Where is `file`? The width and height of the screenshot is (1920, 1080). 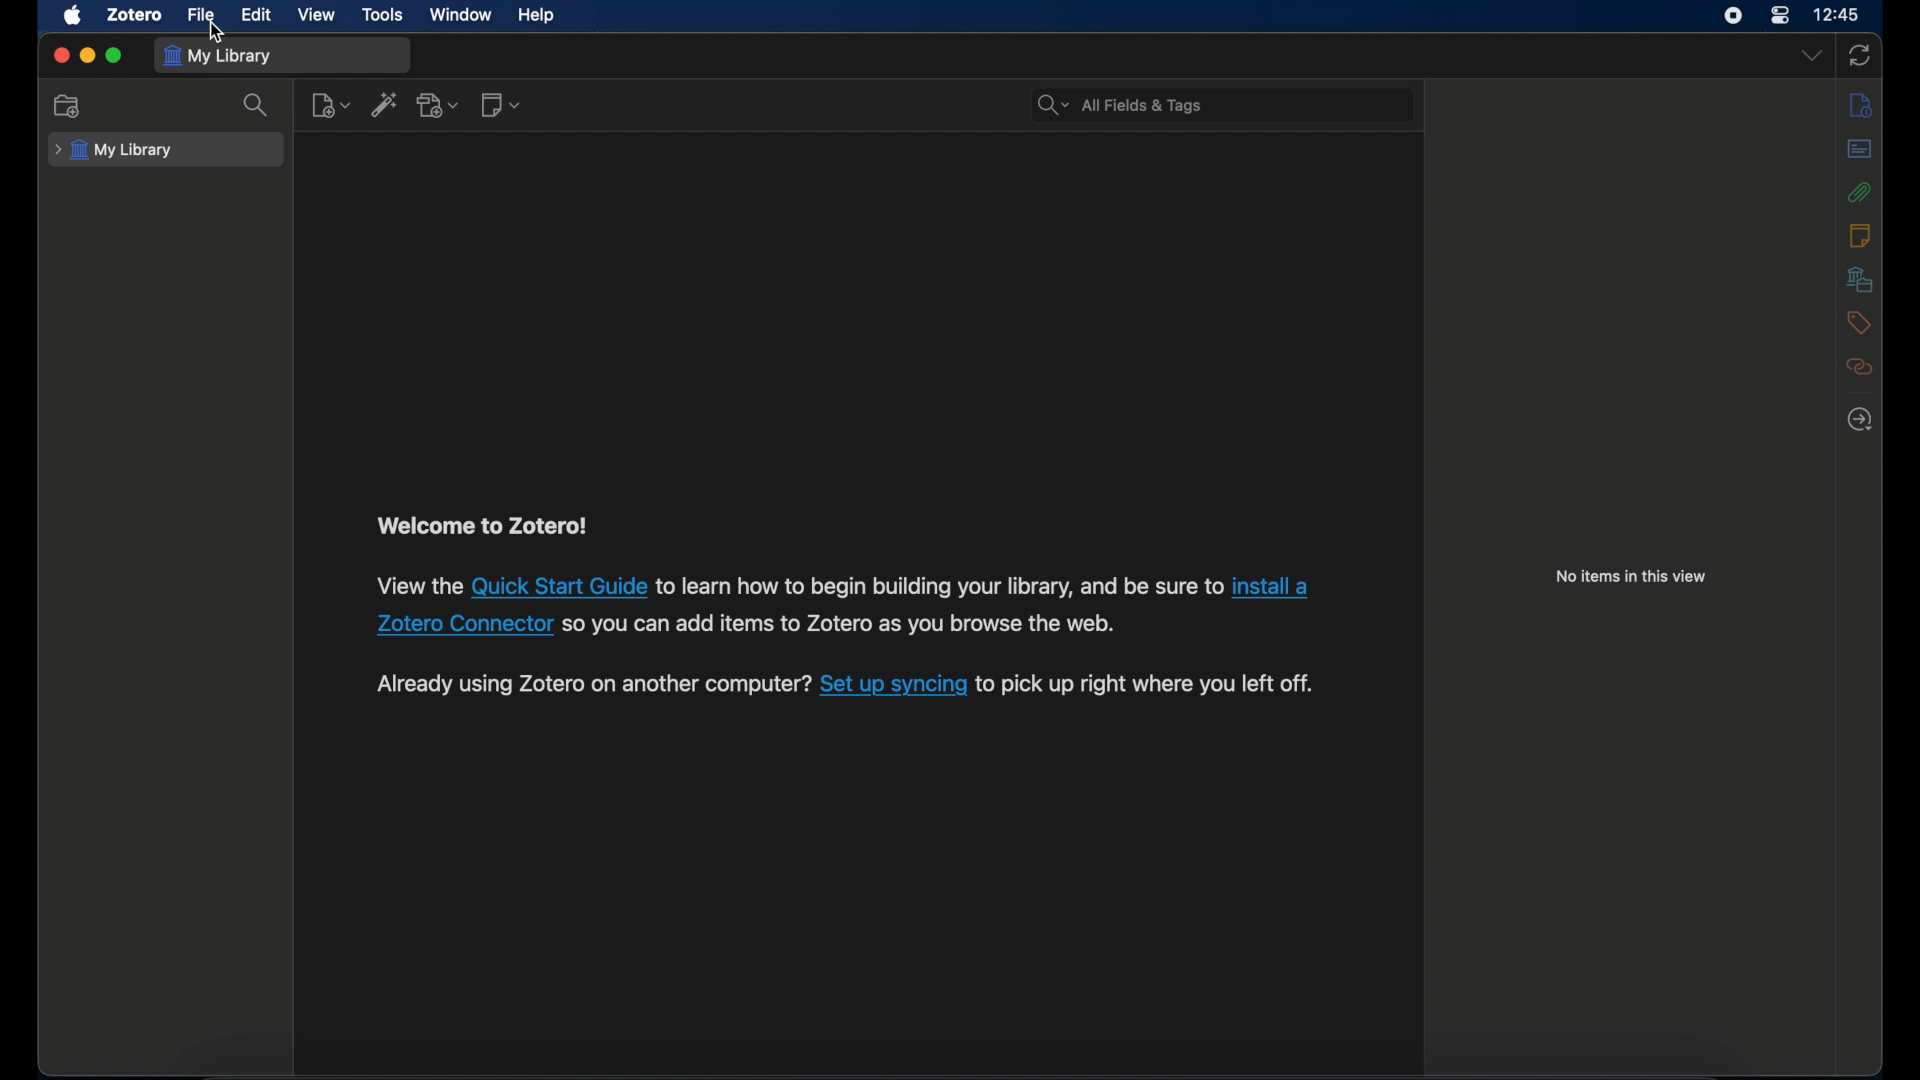
file is located at coordinates (203, 15).